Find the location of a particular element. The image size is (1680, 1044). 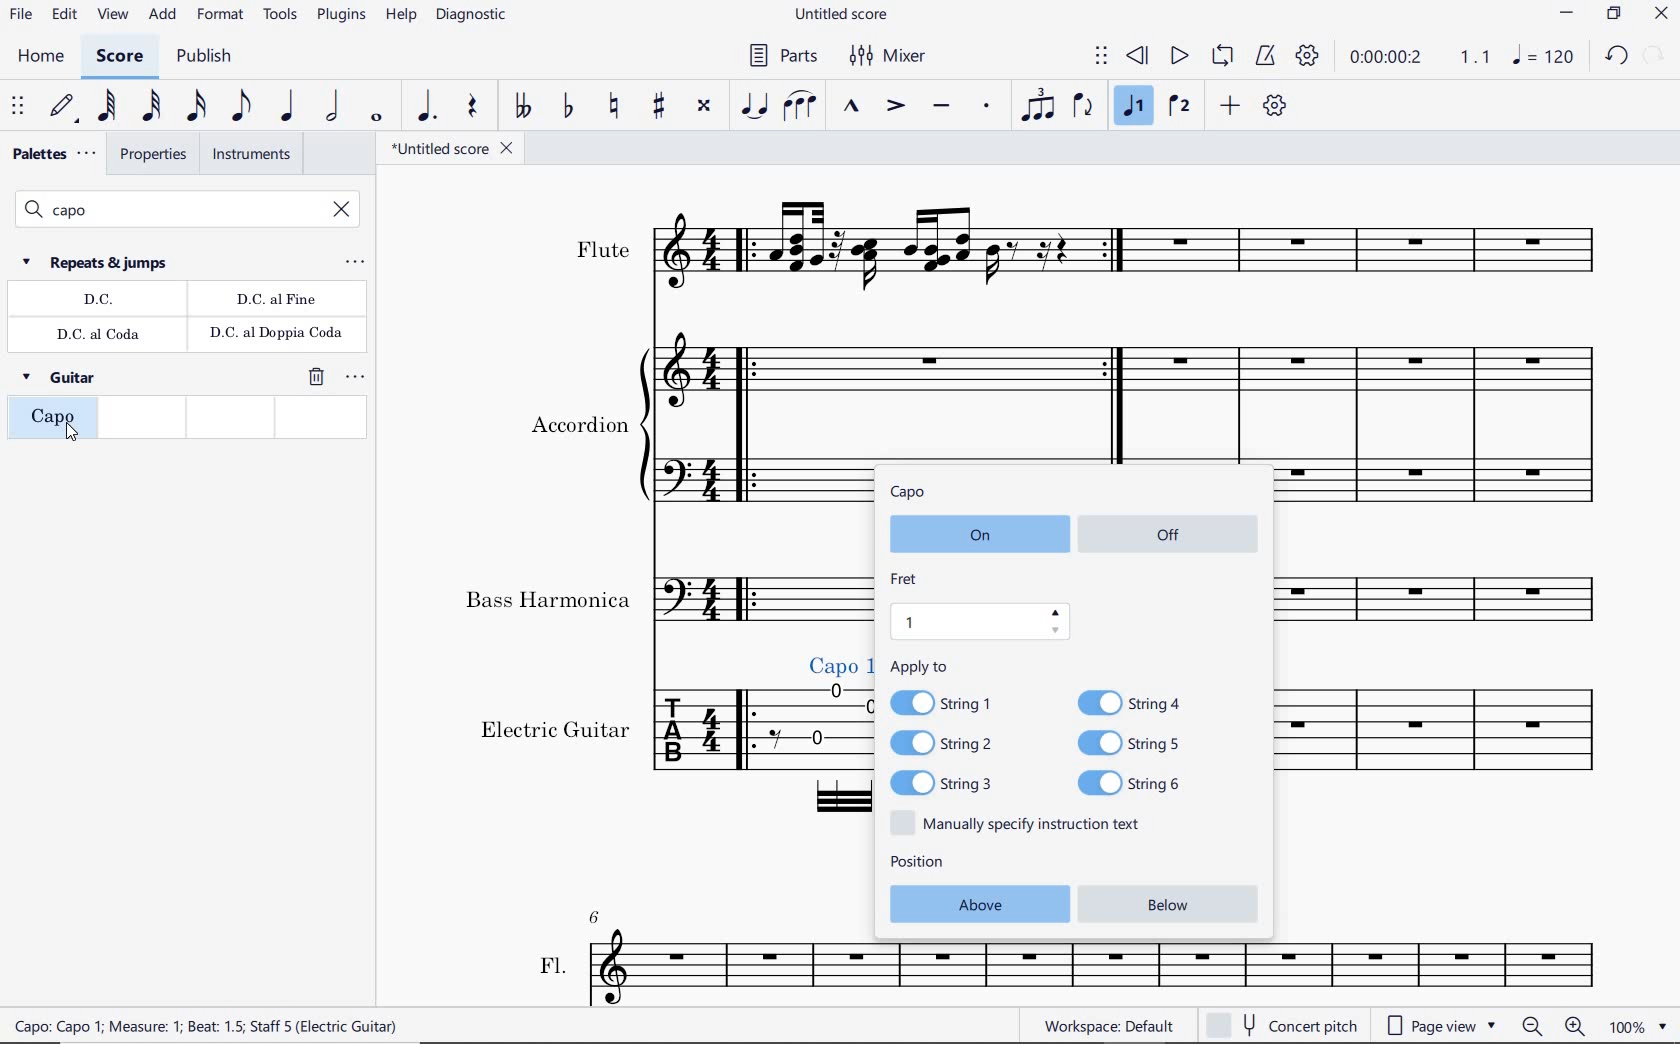

toggle double-flat is located at coordinates (520, 107).